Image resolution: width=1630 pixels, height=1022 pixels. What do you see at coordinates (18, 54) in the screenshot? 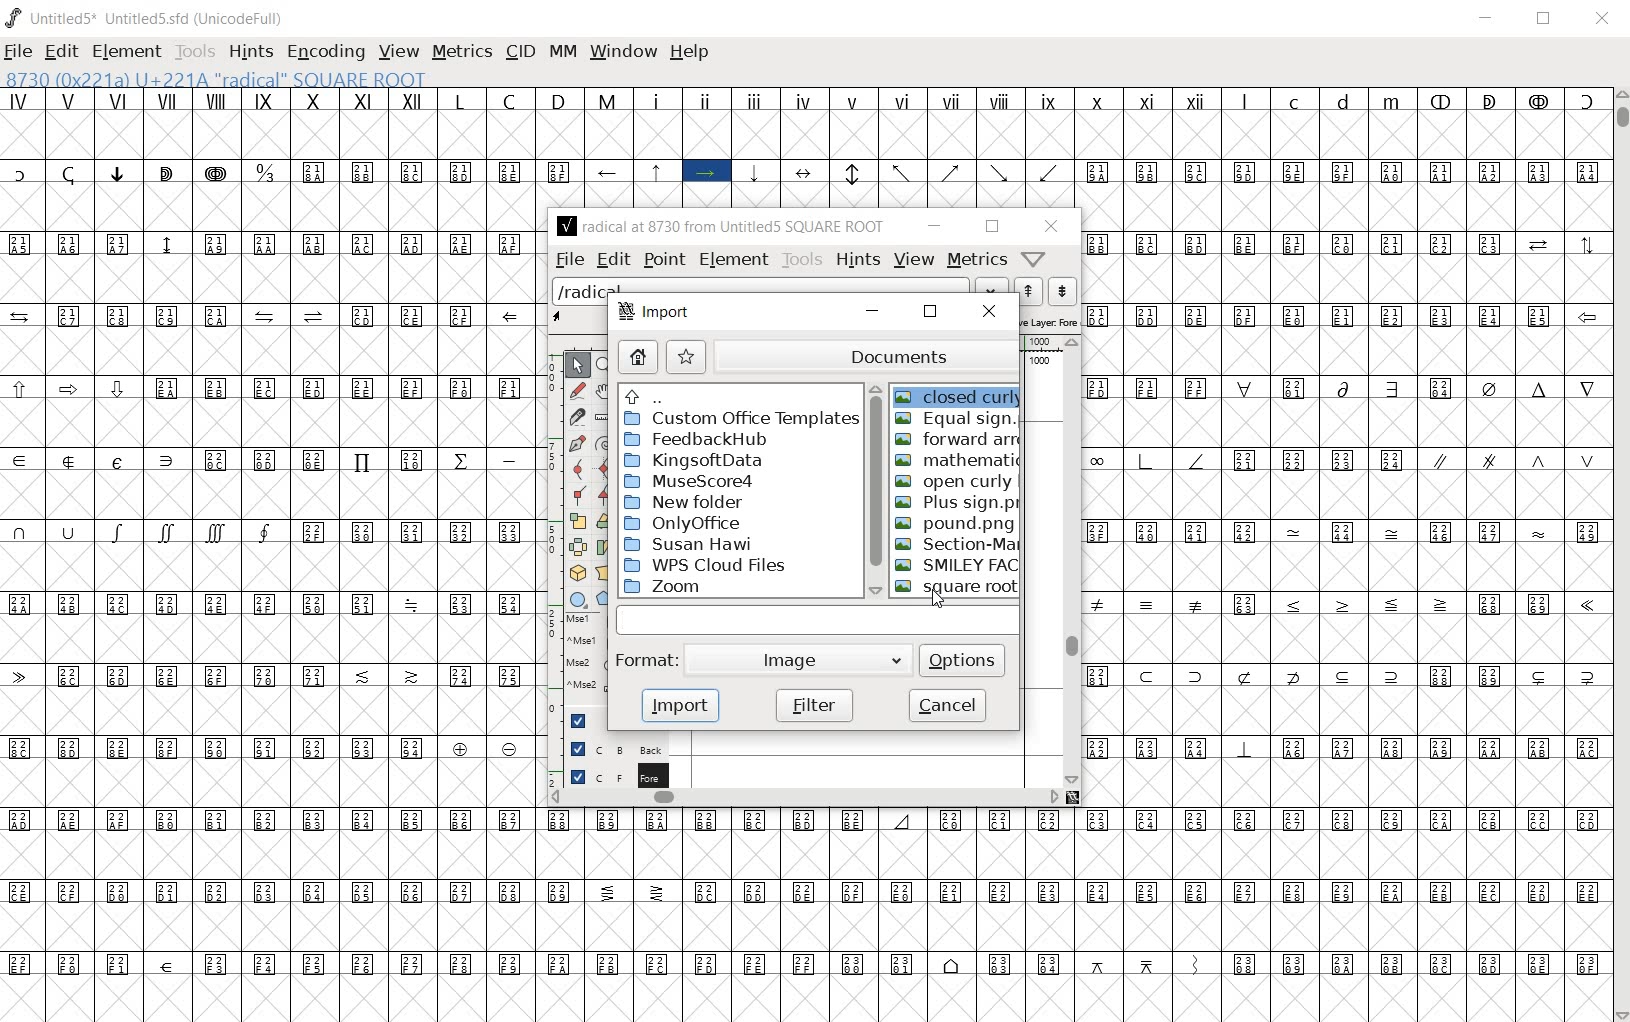
I see `FILE` at bounding box center [18, 54].